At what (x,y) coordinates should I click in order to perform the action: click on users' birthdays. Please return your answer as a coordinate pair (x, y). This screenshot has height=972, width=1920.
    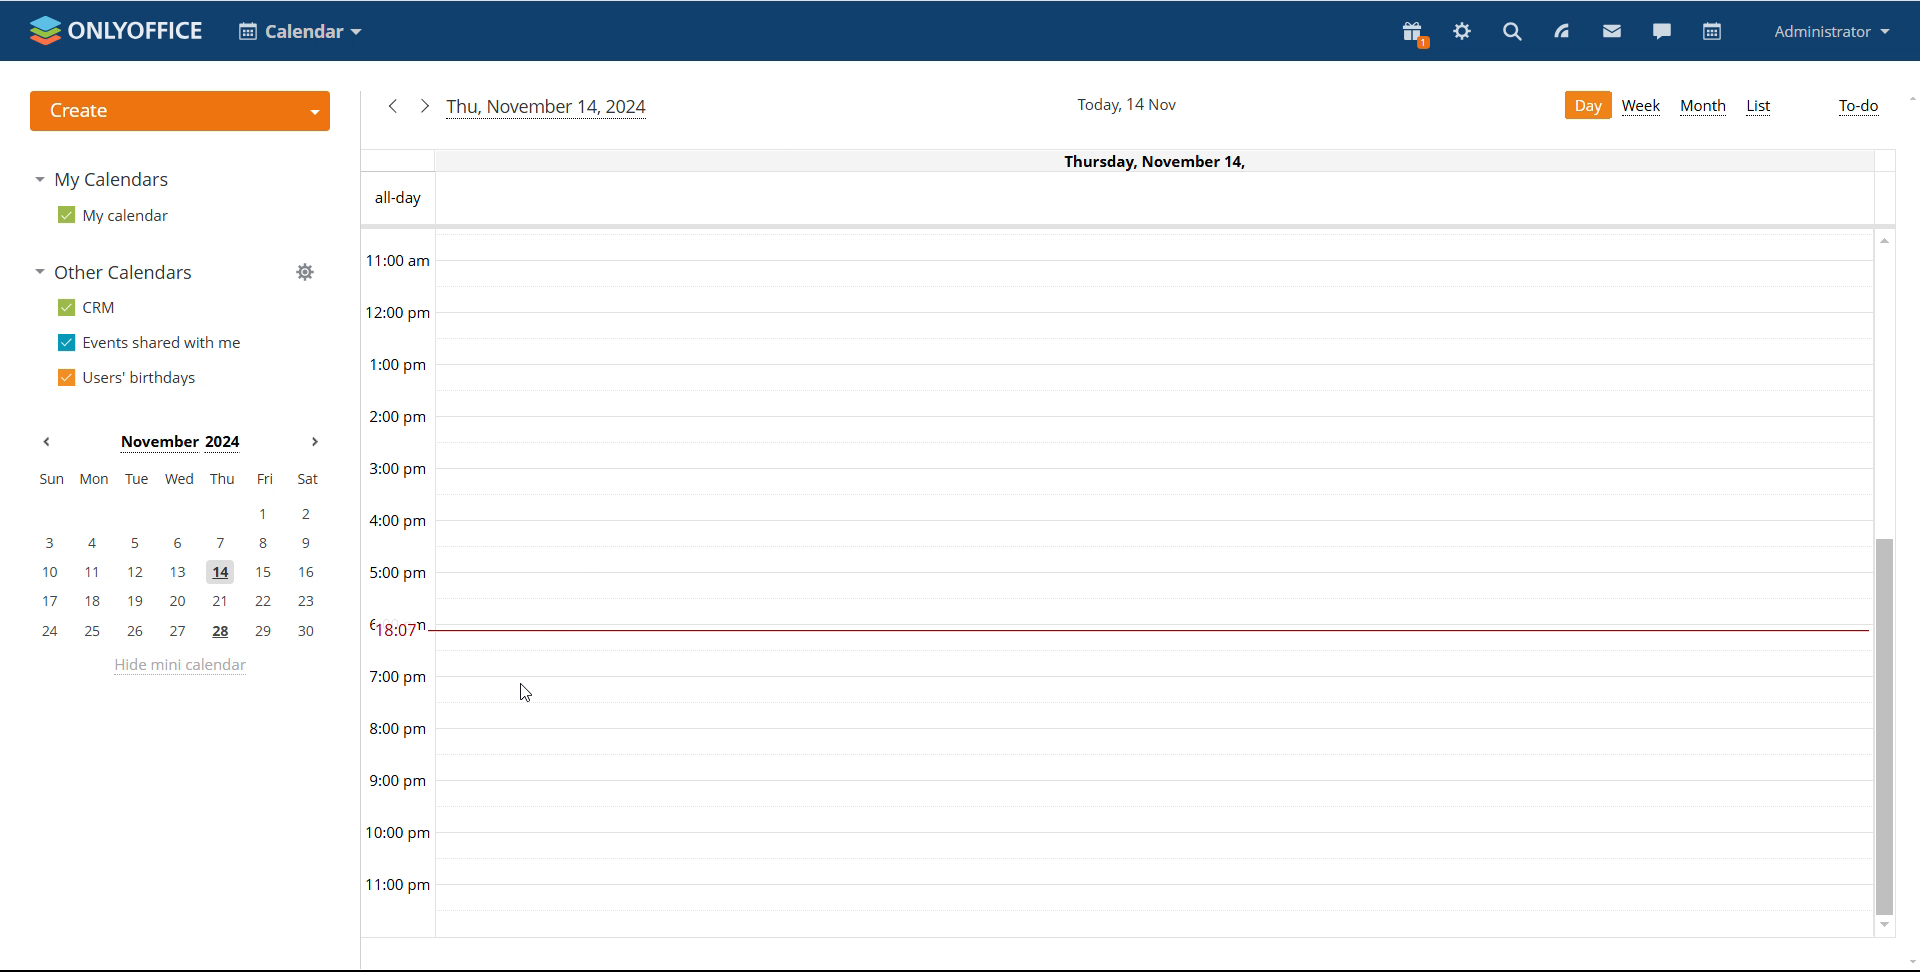
    Looking at the image, I should click on (123, 379).